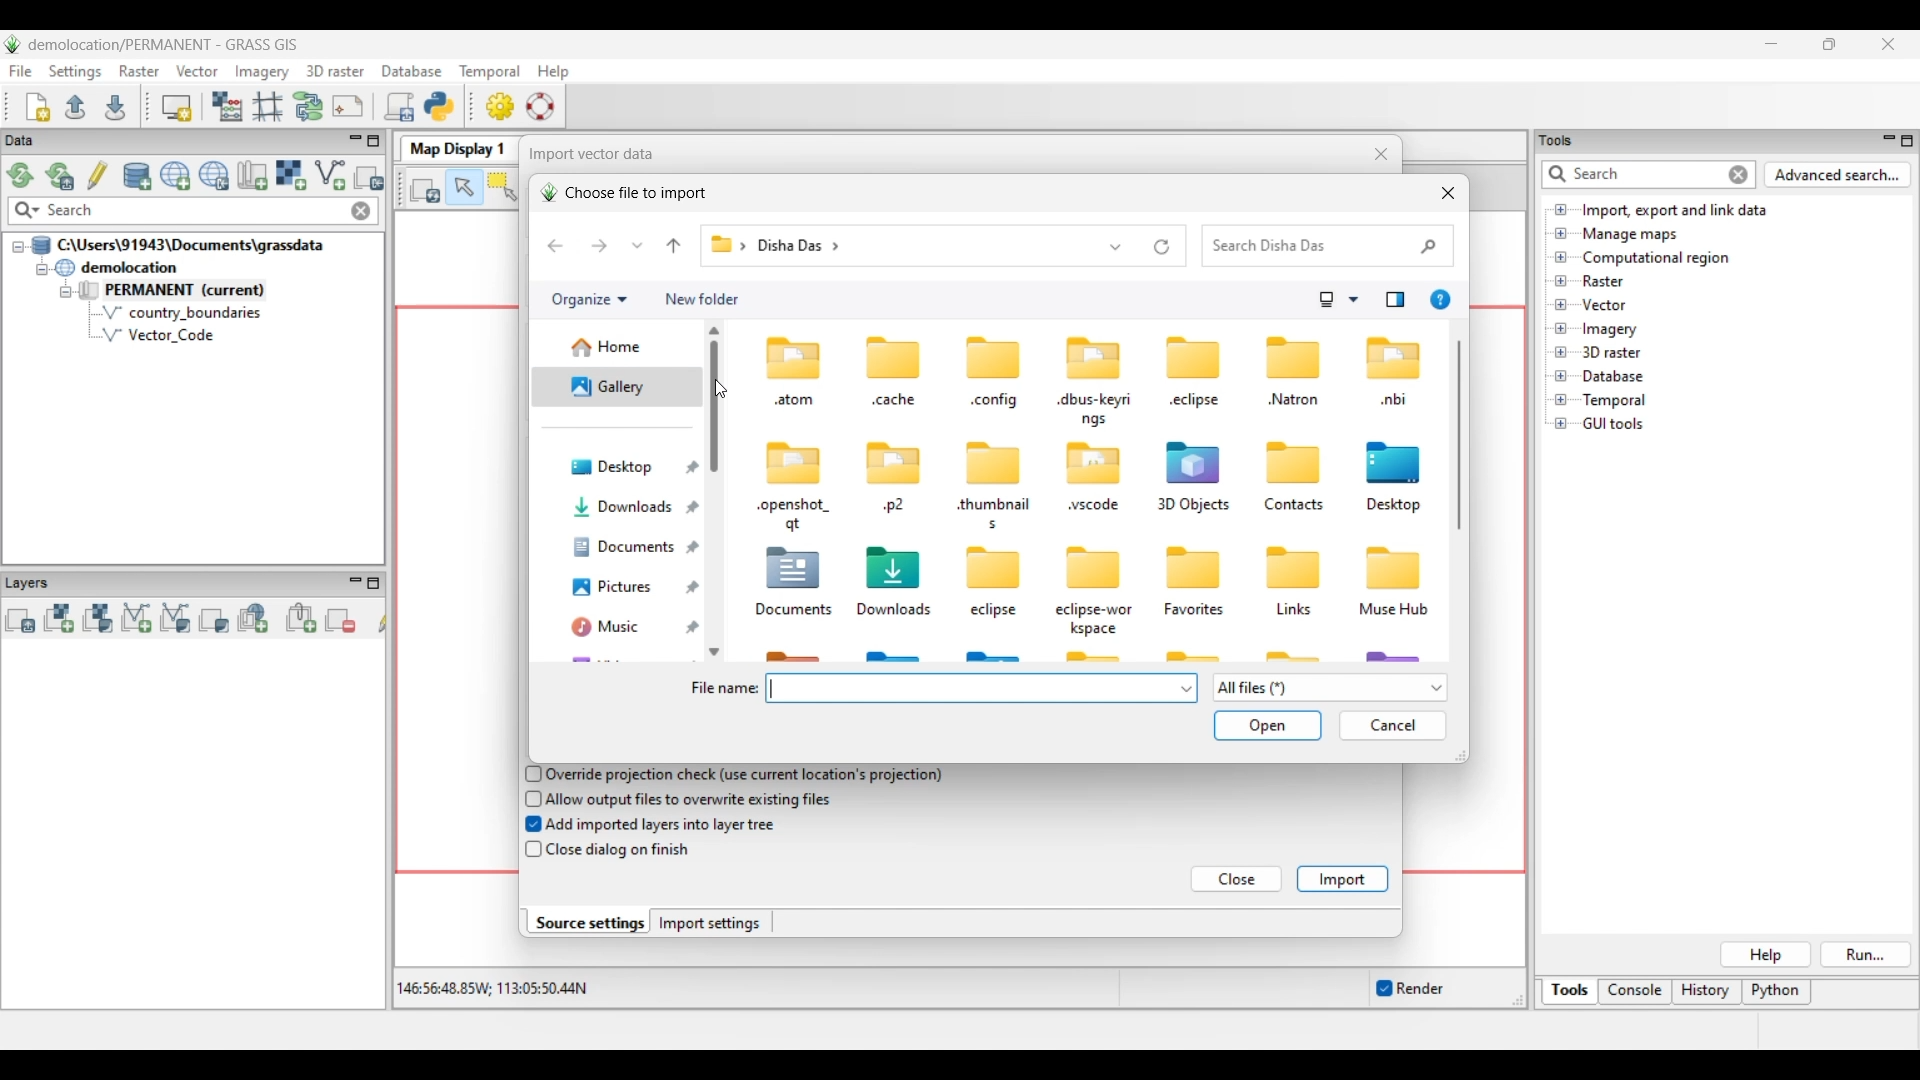  What do you see at coordinates (1293, 569) in the screenshot?
I see `icon` at bounding box center [1293, 569].